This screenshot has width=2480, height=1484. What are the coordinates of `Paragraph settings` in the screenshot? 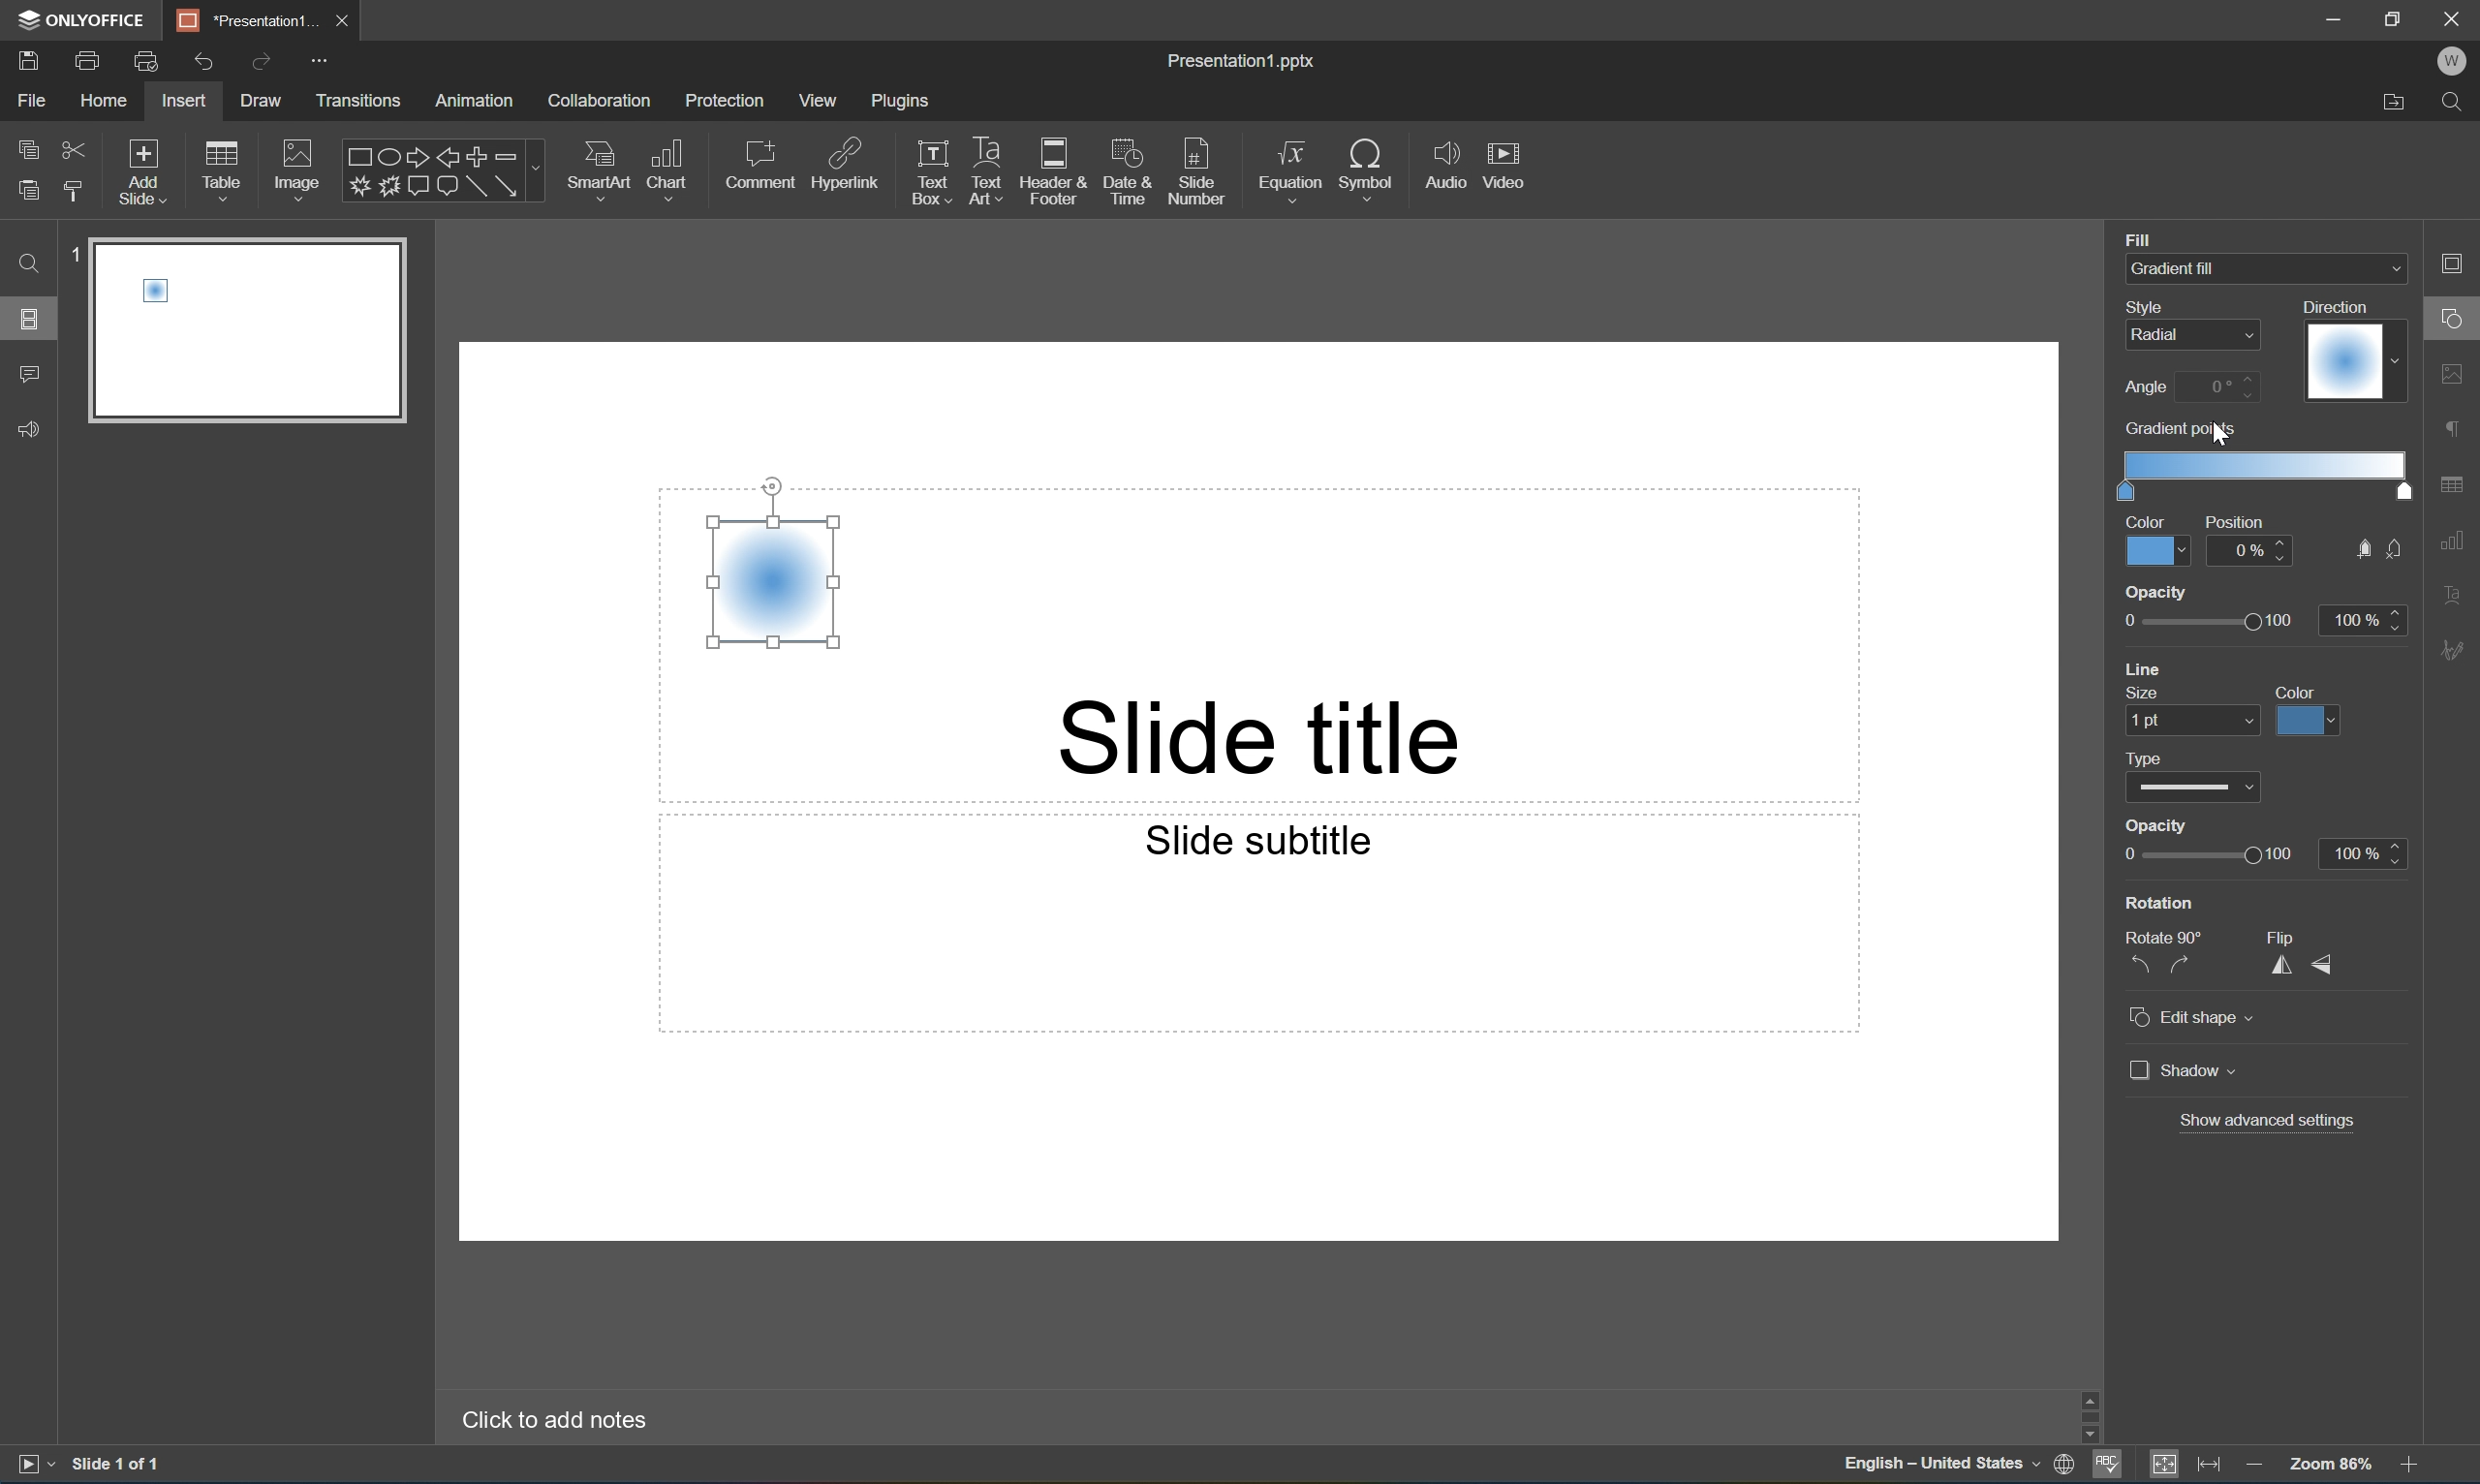 It's located at (2457, 430).